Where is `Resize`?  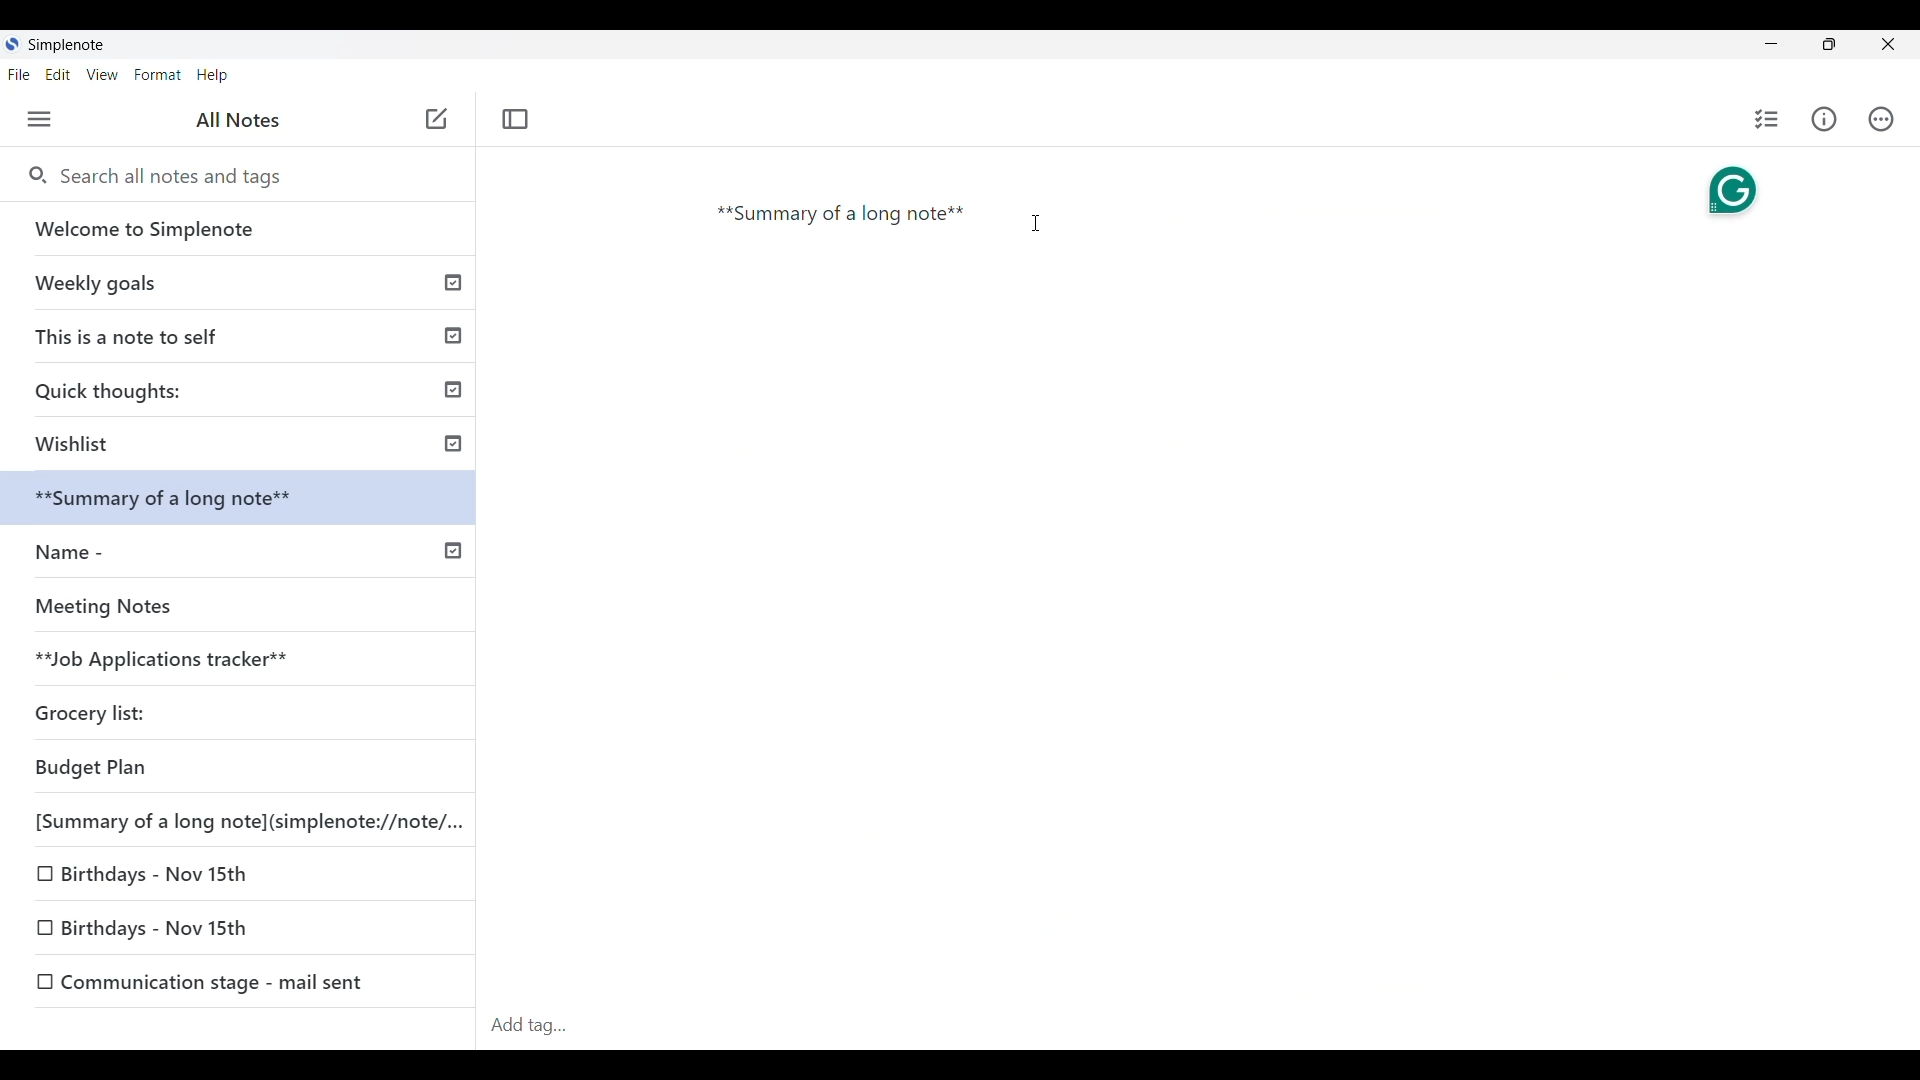
Resize is located at coordinates (1830, 44).